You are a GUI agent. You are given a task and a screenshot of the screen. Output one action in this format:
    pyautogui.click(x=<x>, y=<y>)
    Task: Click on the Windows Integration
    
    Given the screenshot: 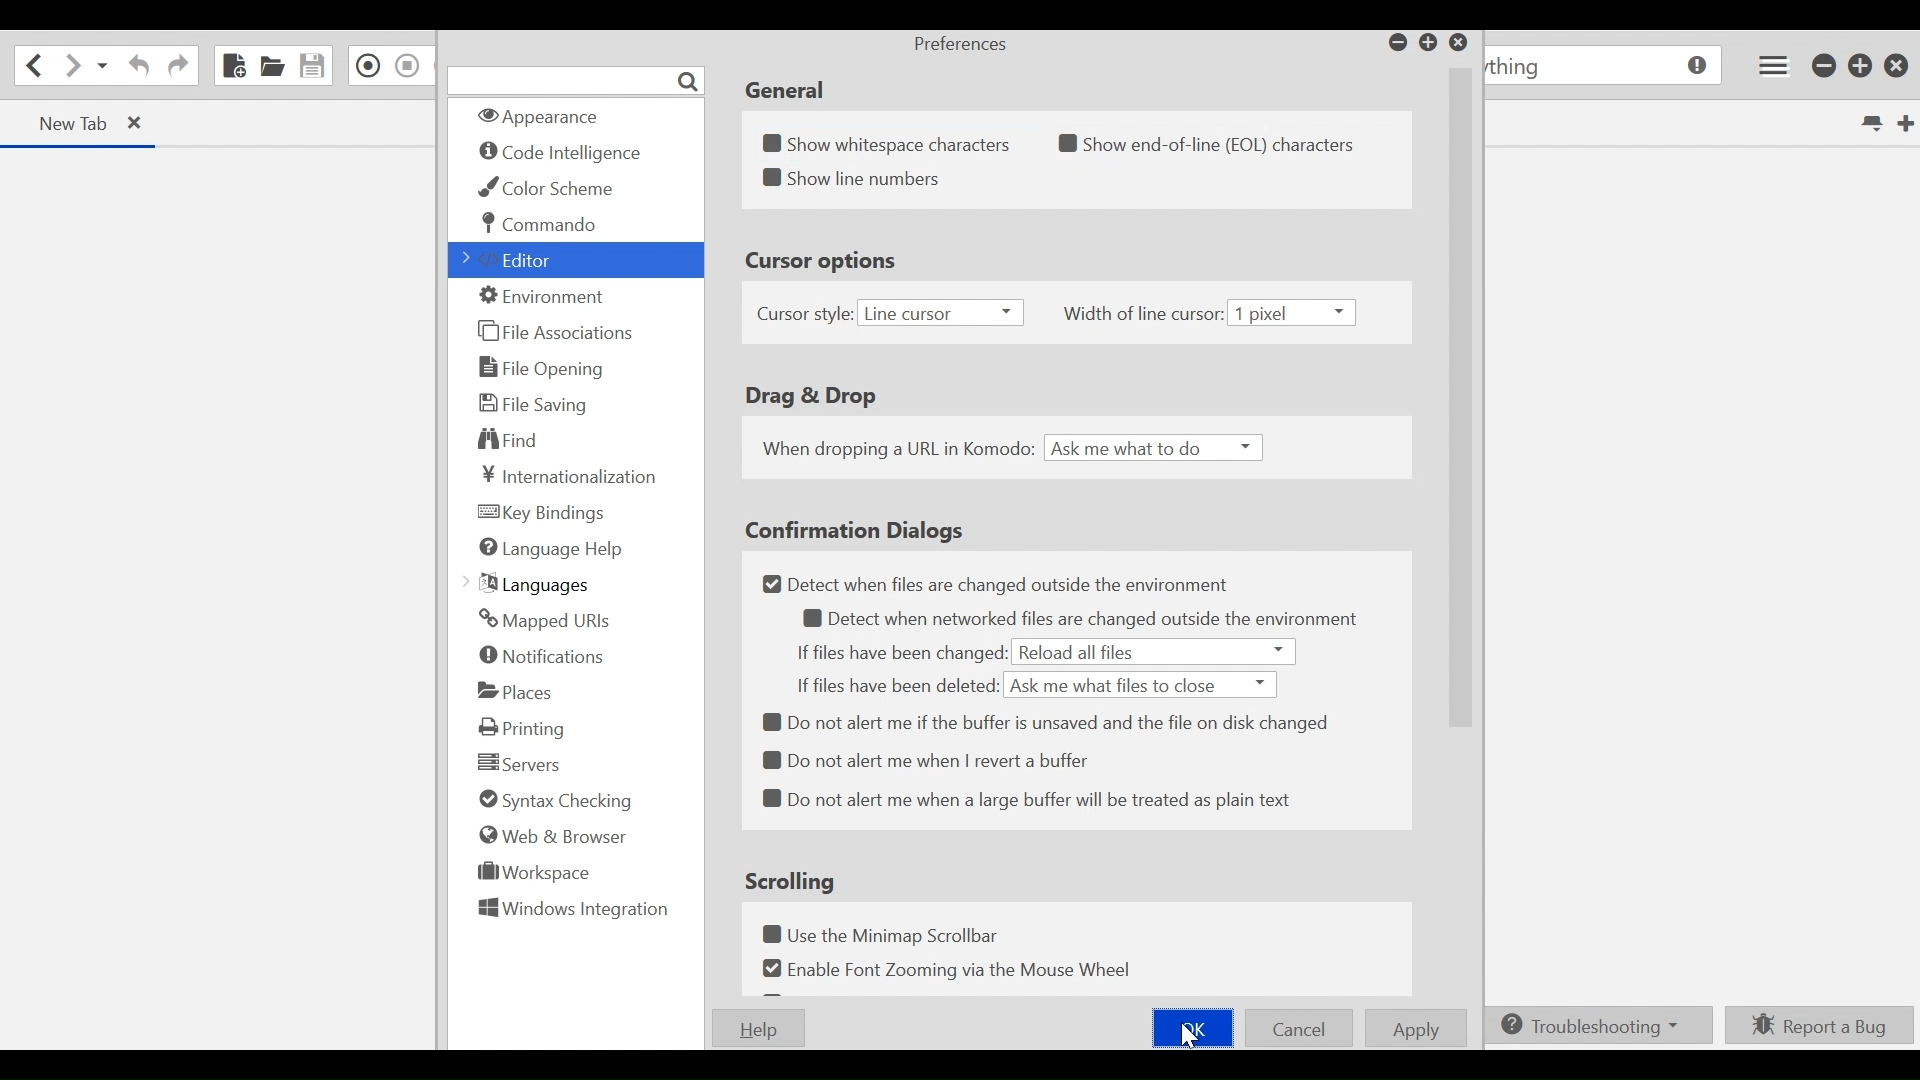 What is the action you would take?
    pyautogui.click(x=571, y=911)
    